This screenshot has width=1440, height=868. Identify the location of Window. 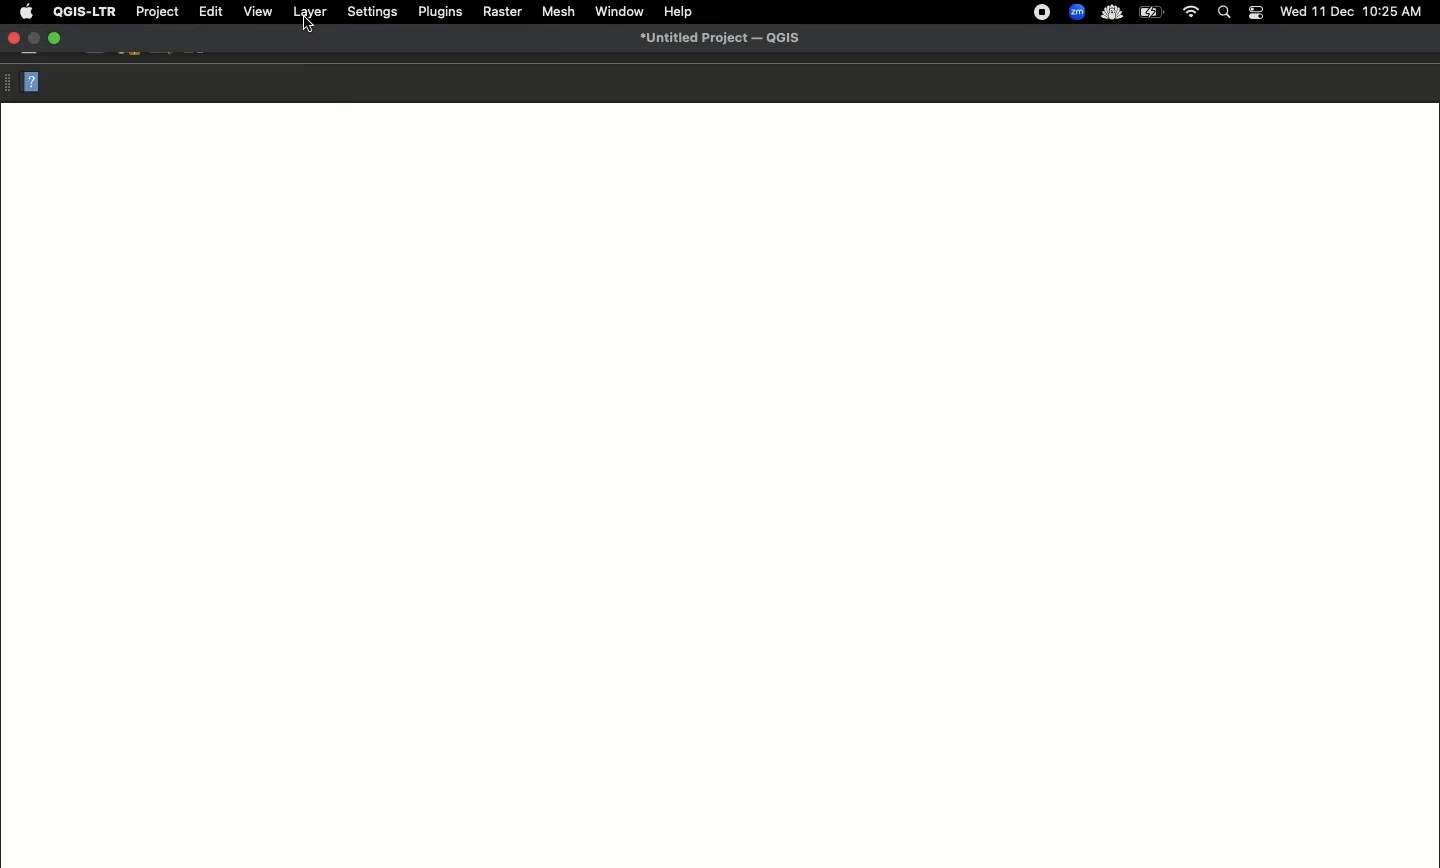
(616, 10).